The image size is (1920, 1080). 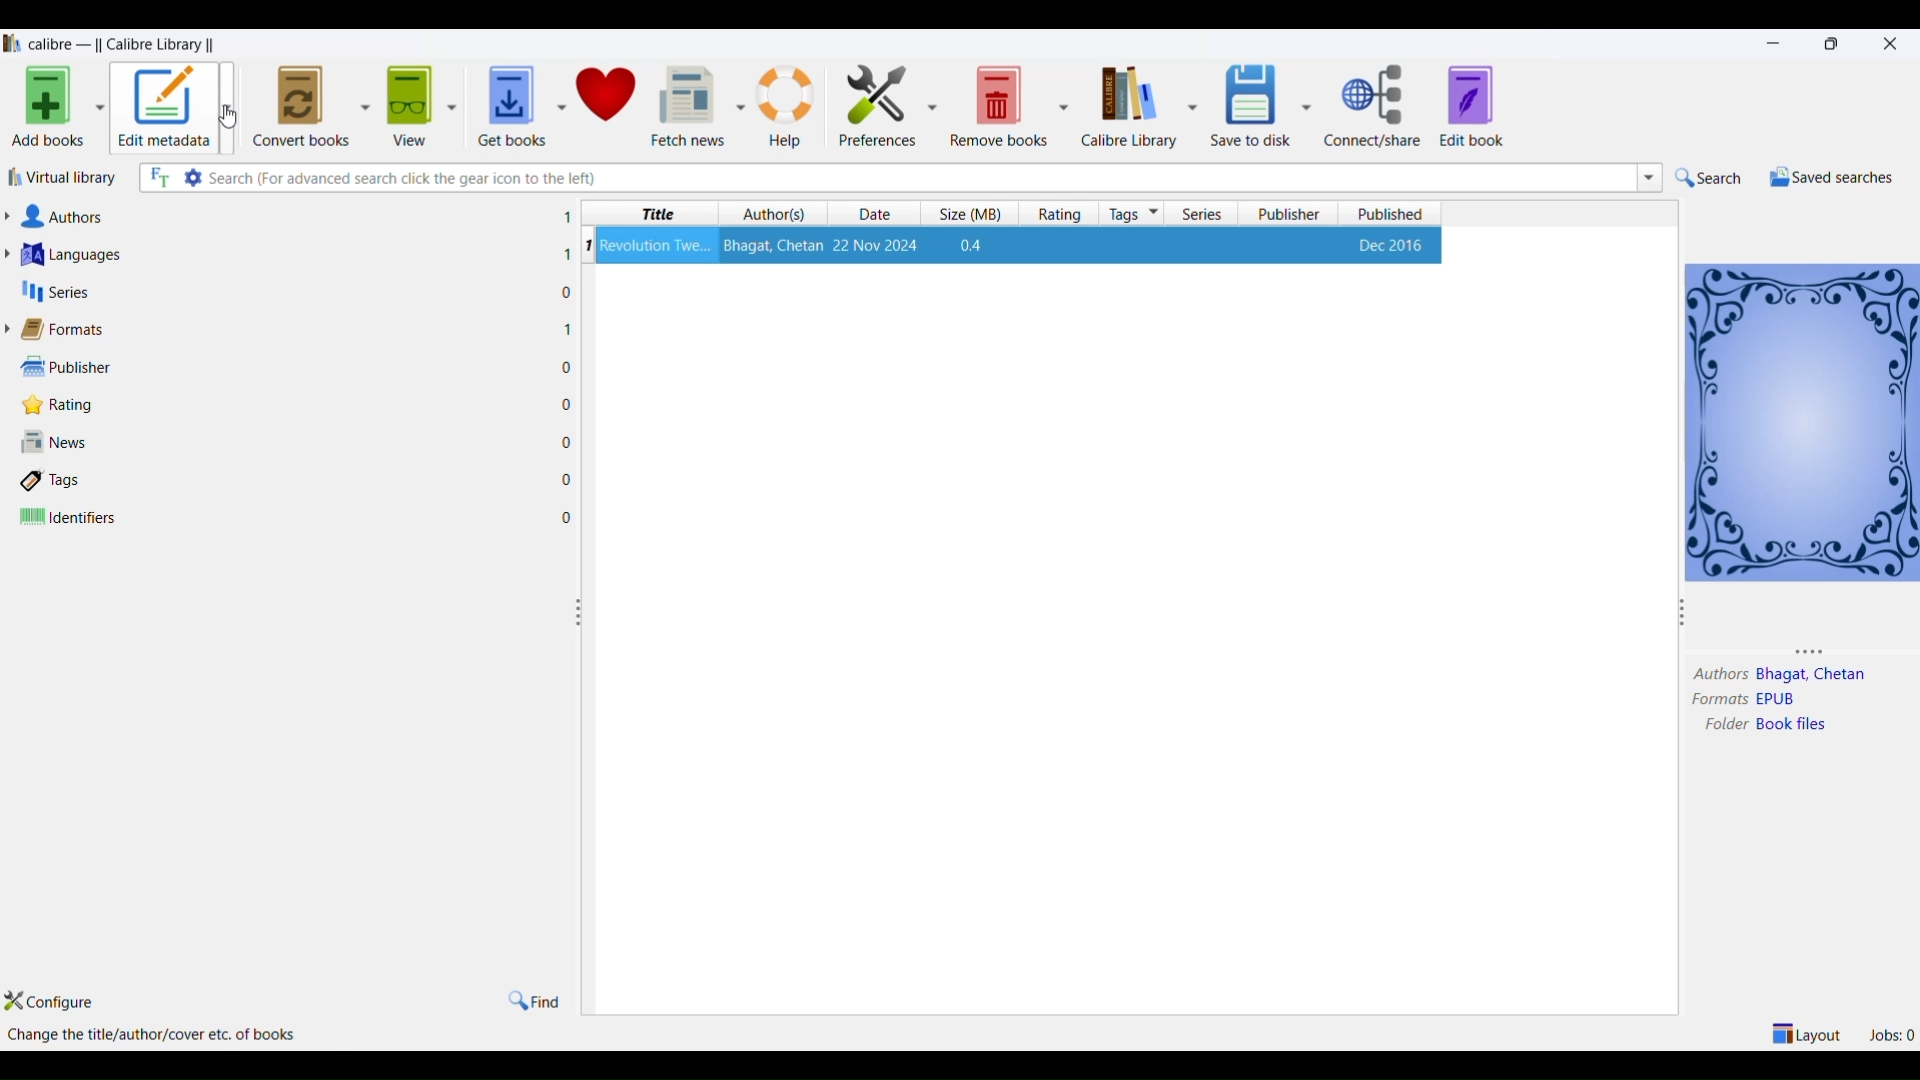 I want to click on Connect/share, so click(x=1376, y=106).